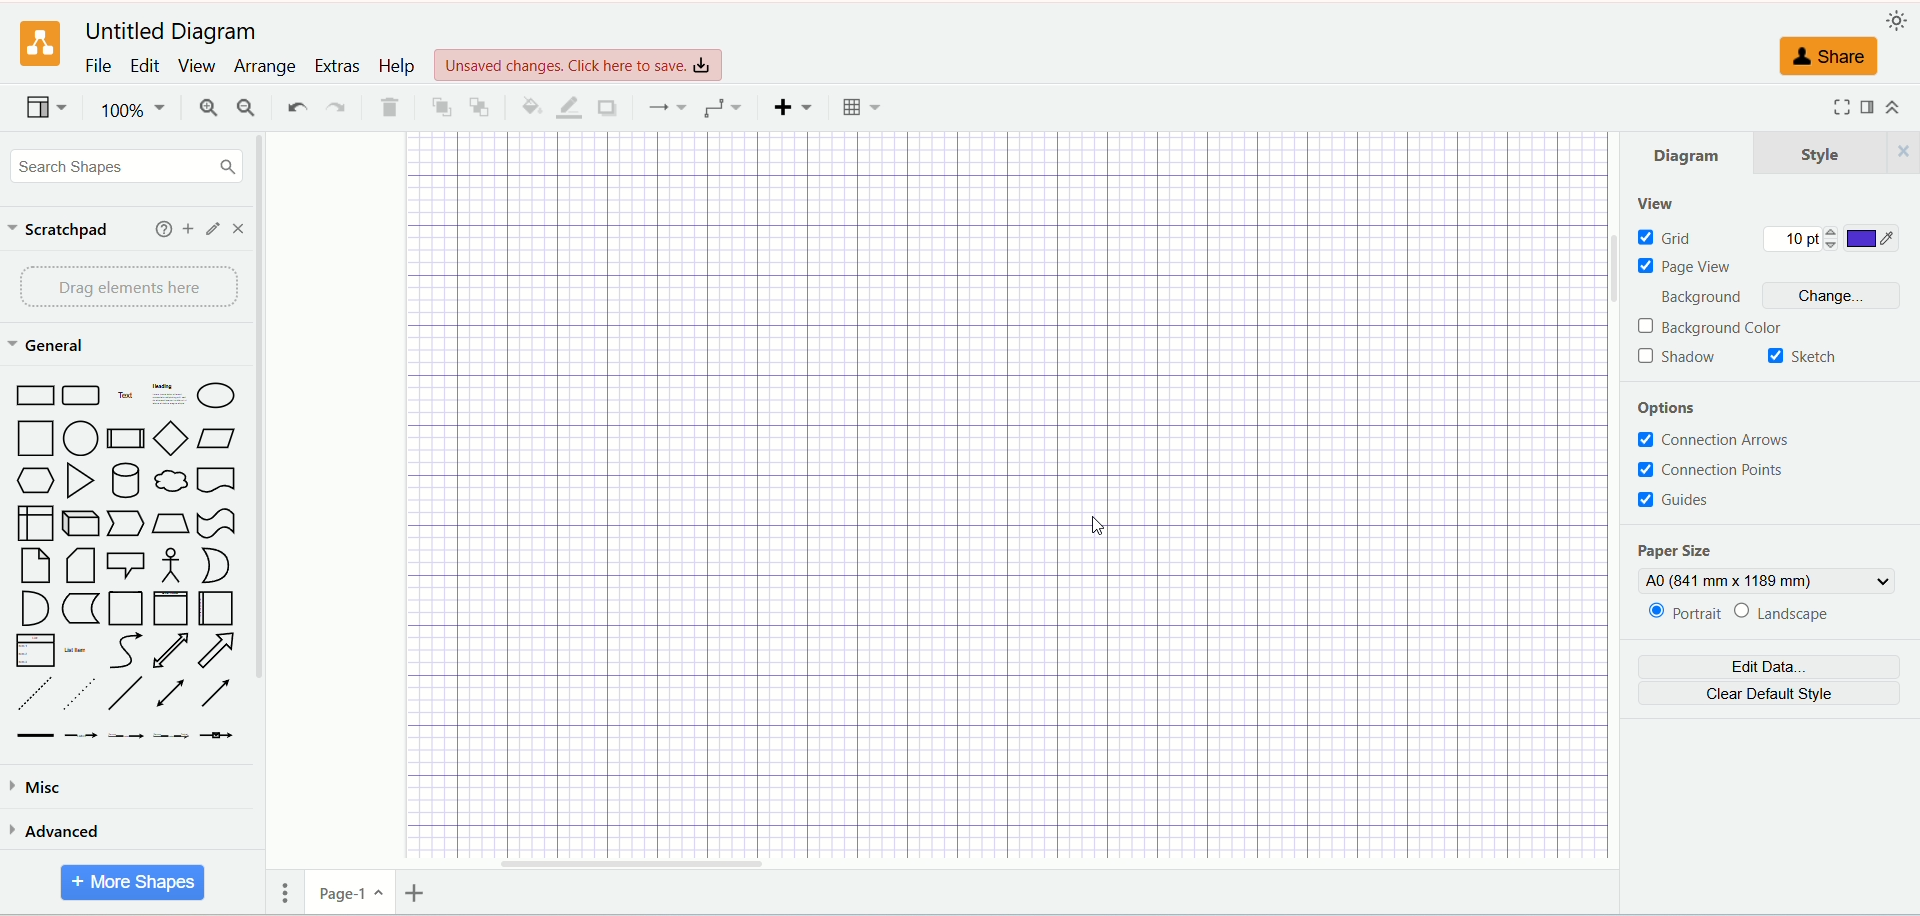 The height and width of the screenshot is (916, 1920). I want to click on Pages, so click(288, 896).